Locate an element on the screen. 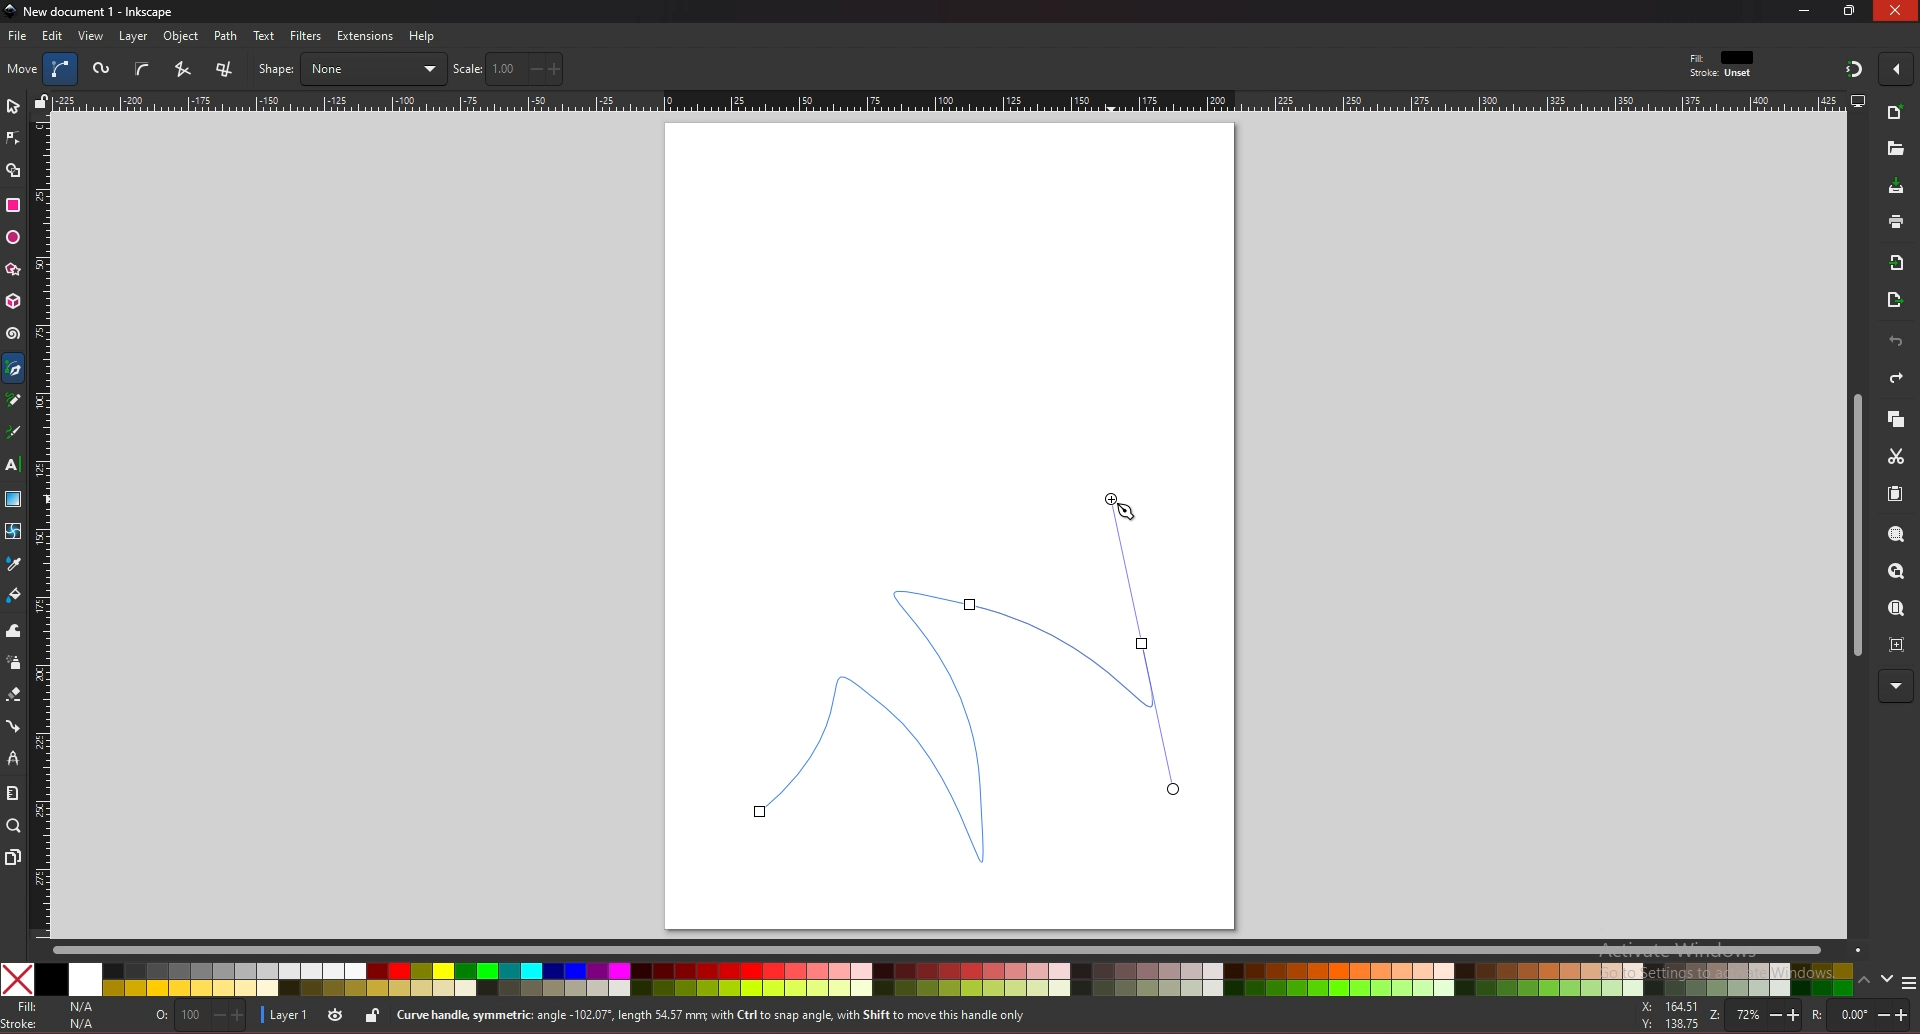 The image size is (1920, 1034). eraser is located at coordinates (13, 695).